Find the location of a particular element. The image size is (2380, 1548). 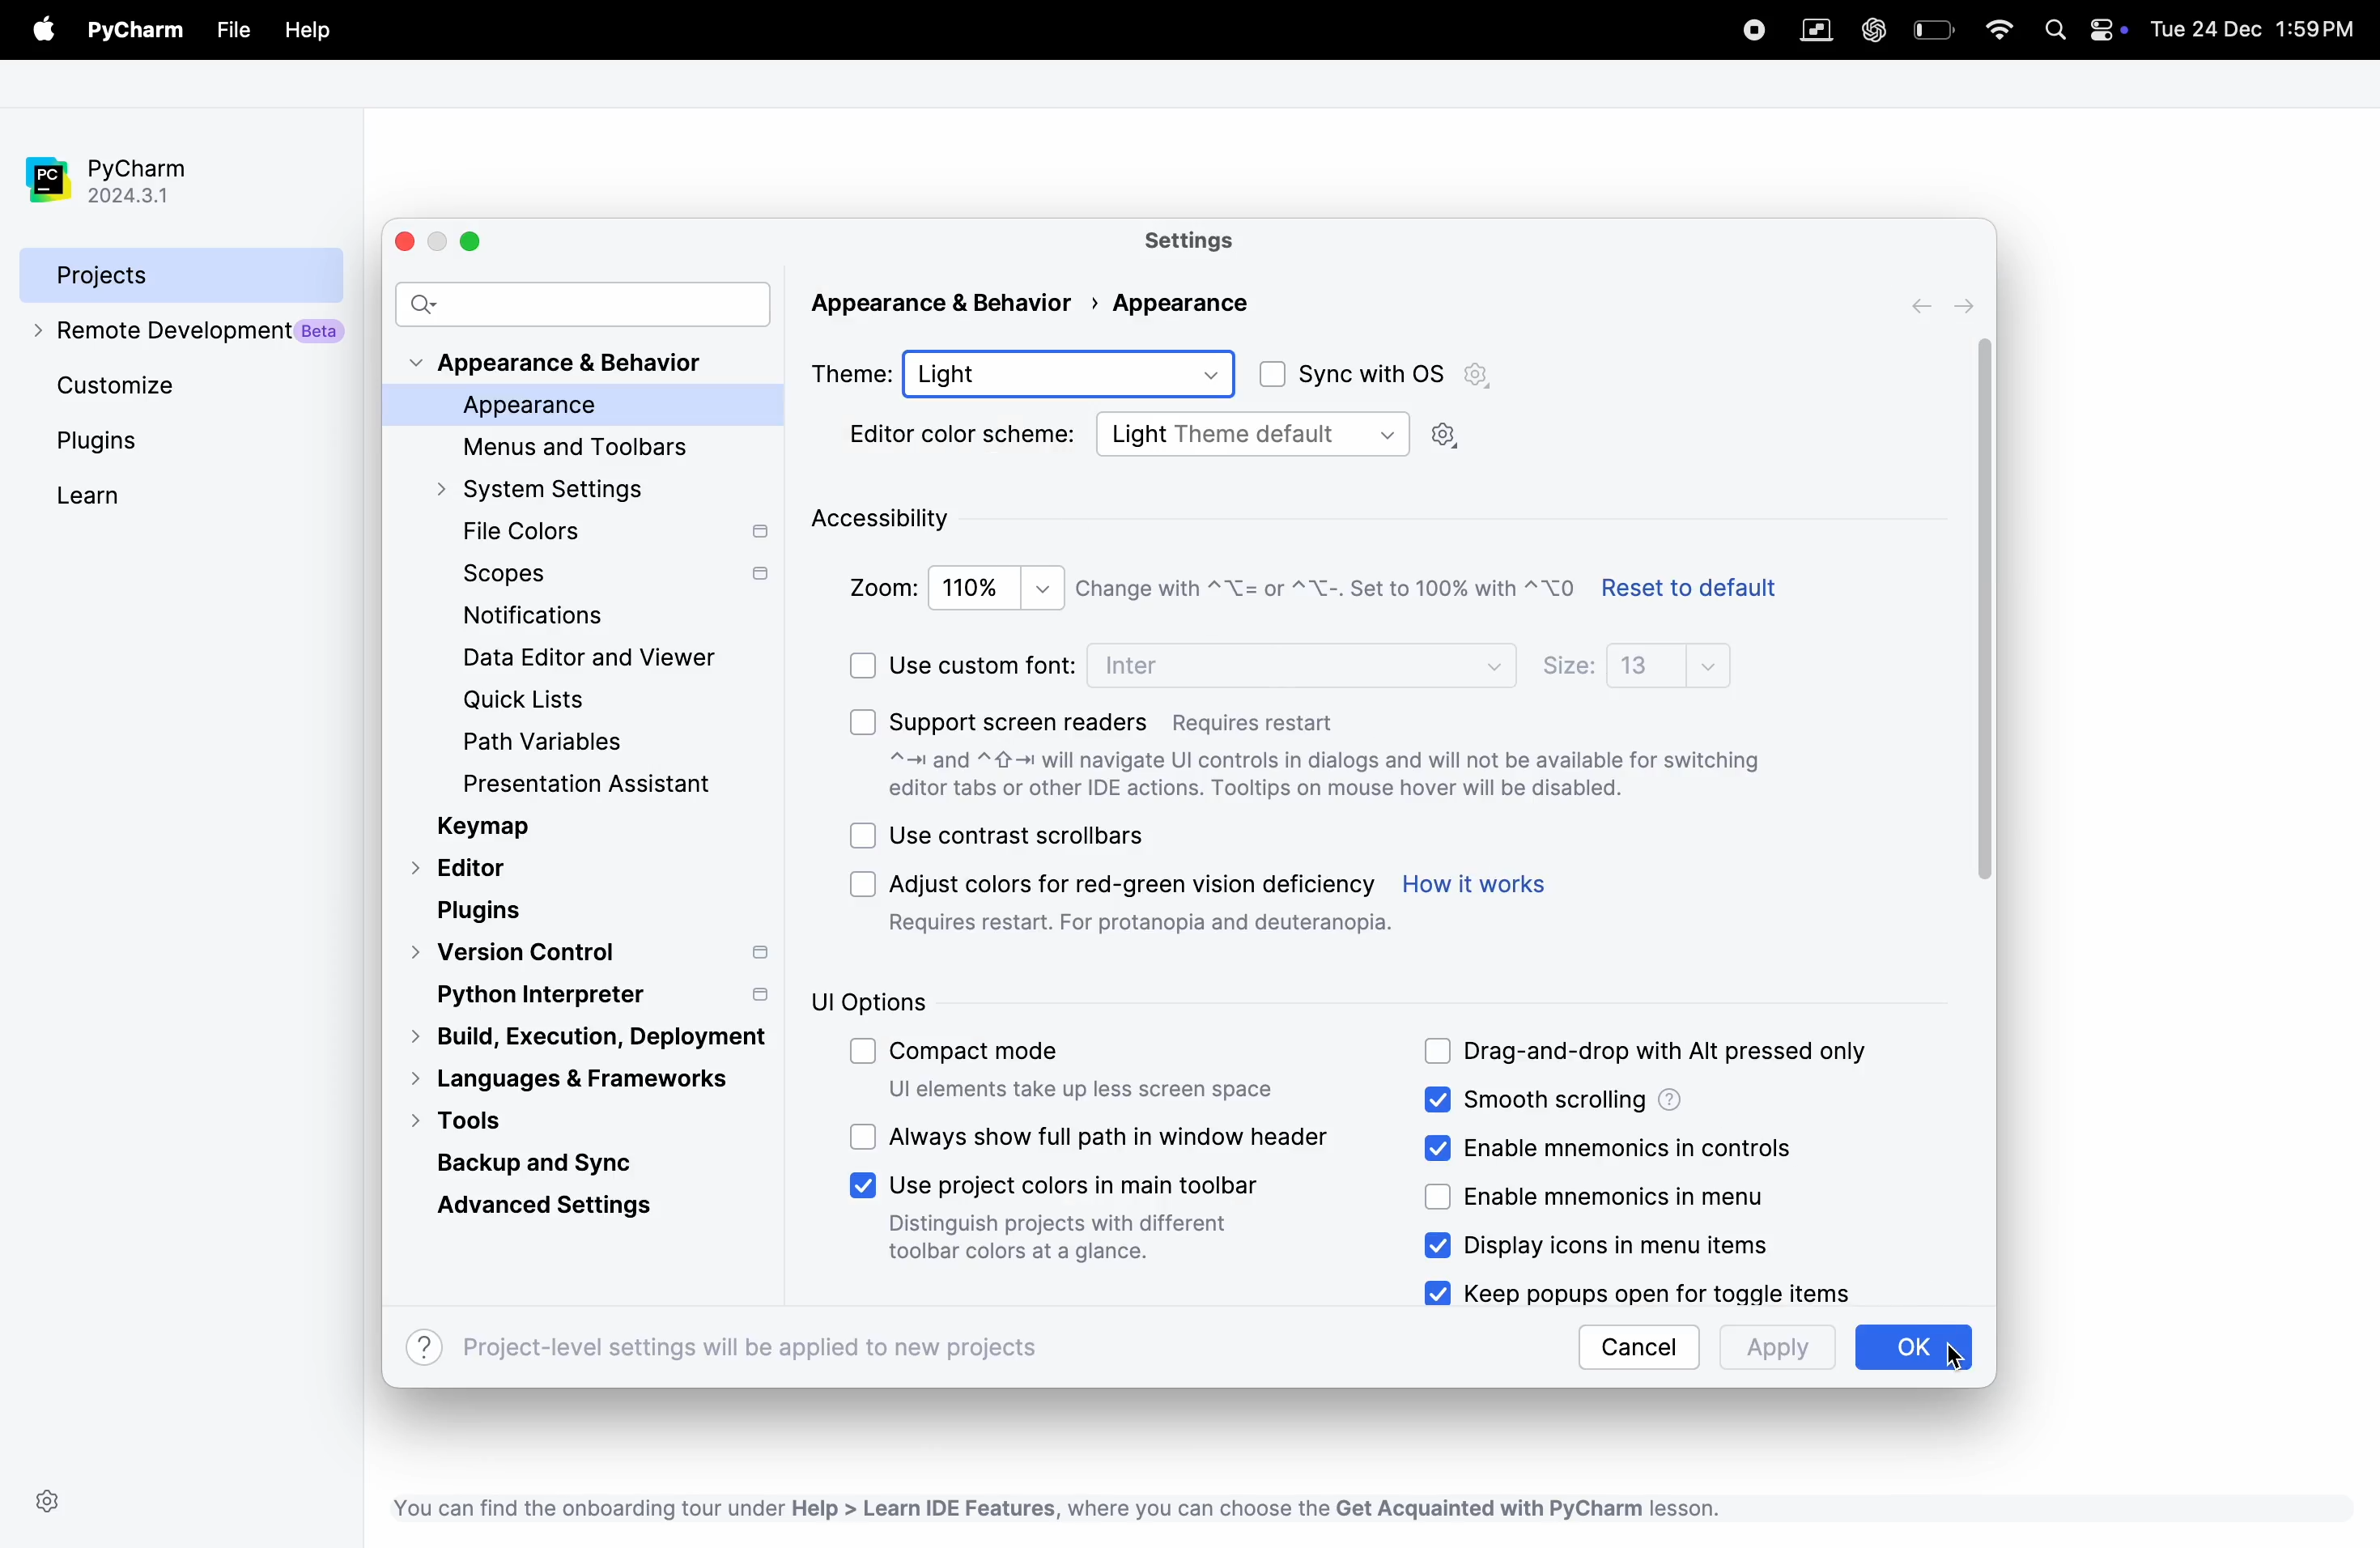

check boxes is located at coordinates (1434, 1152).